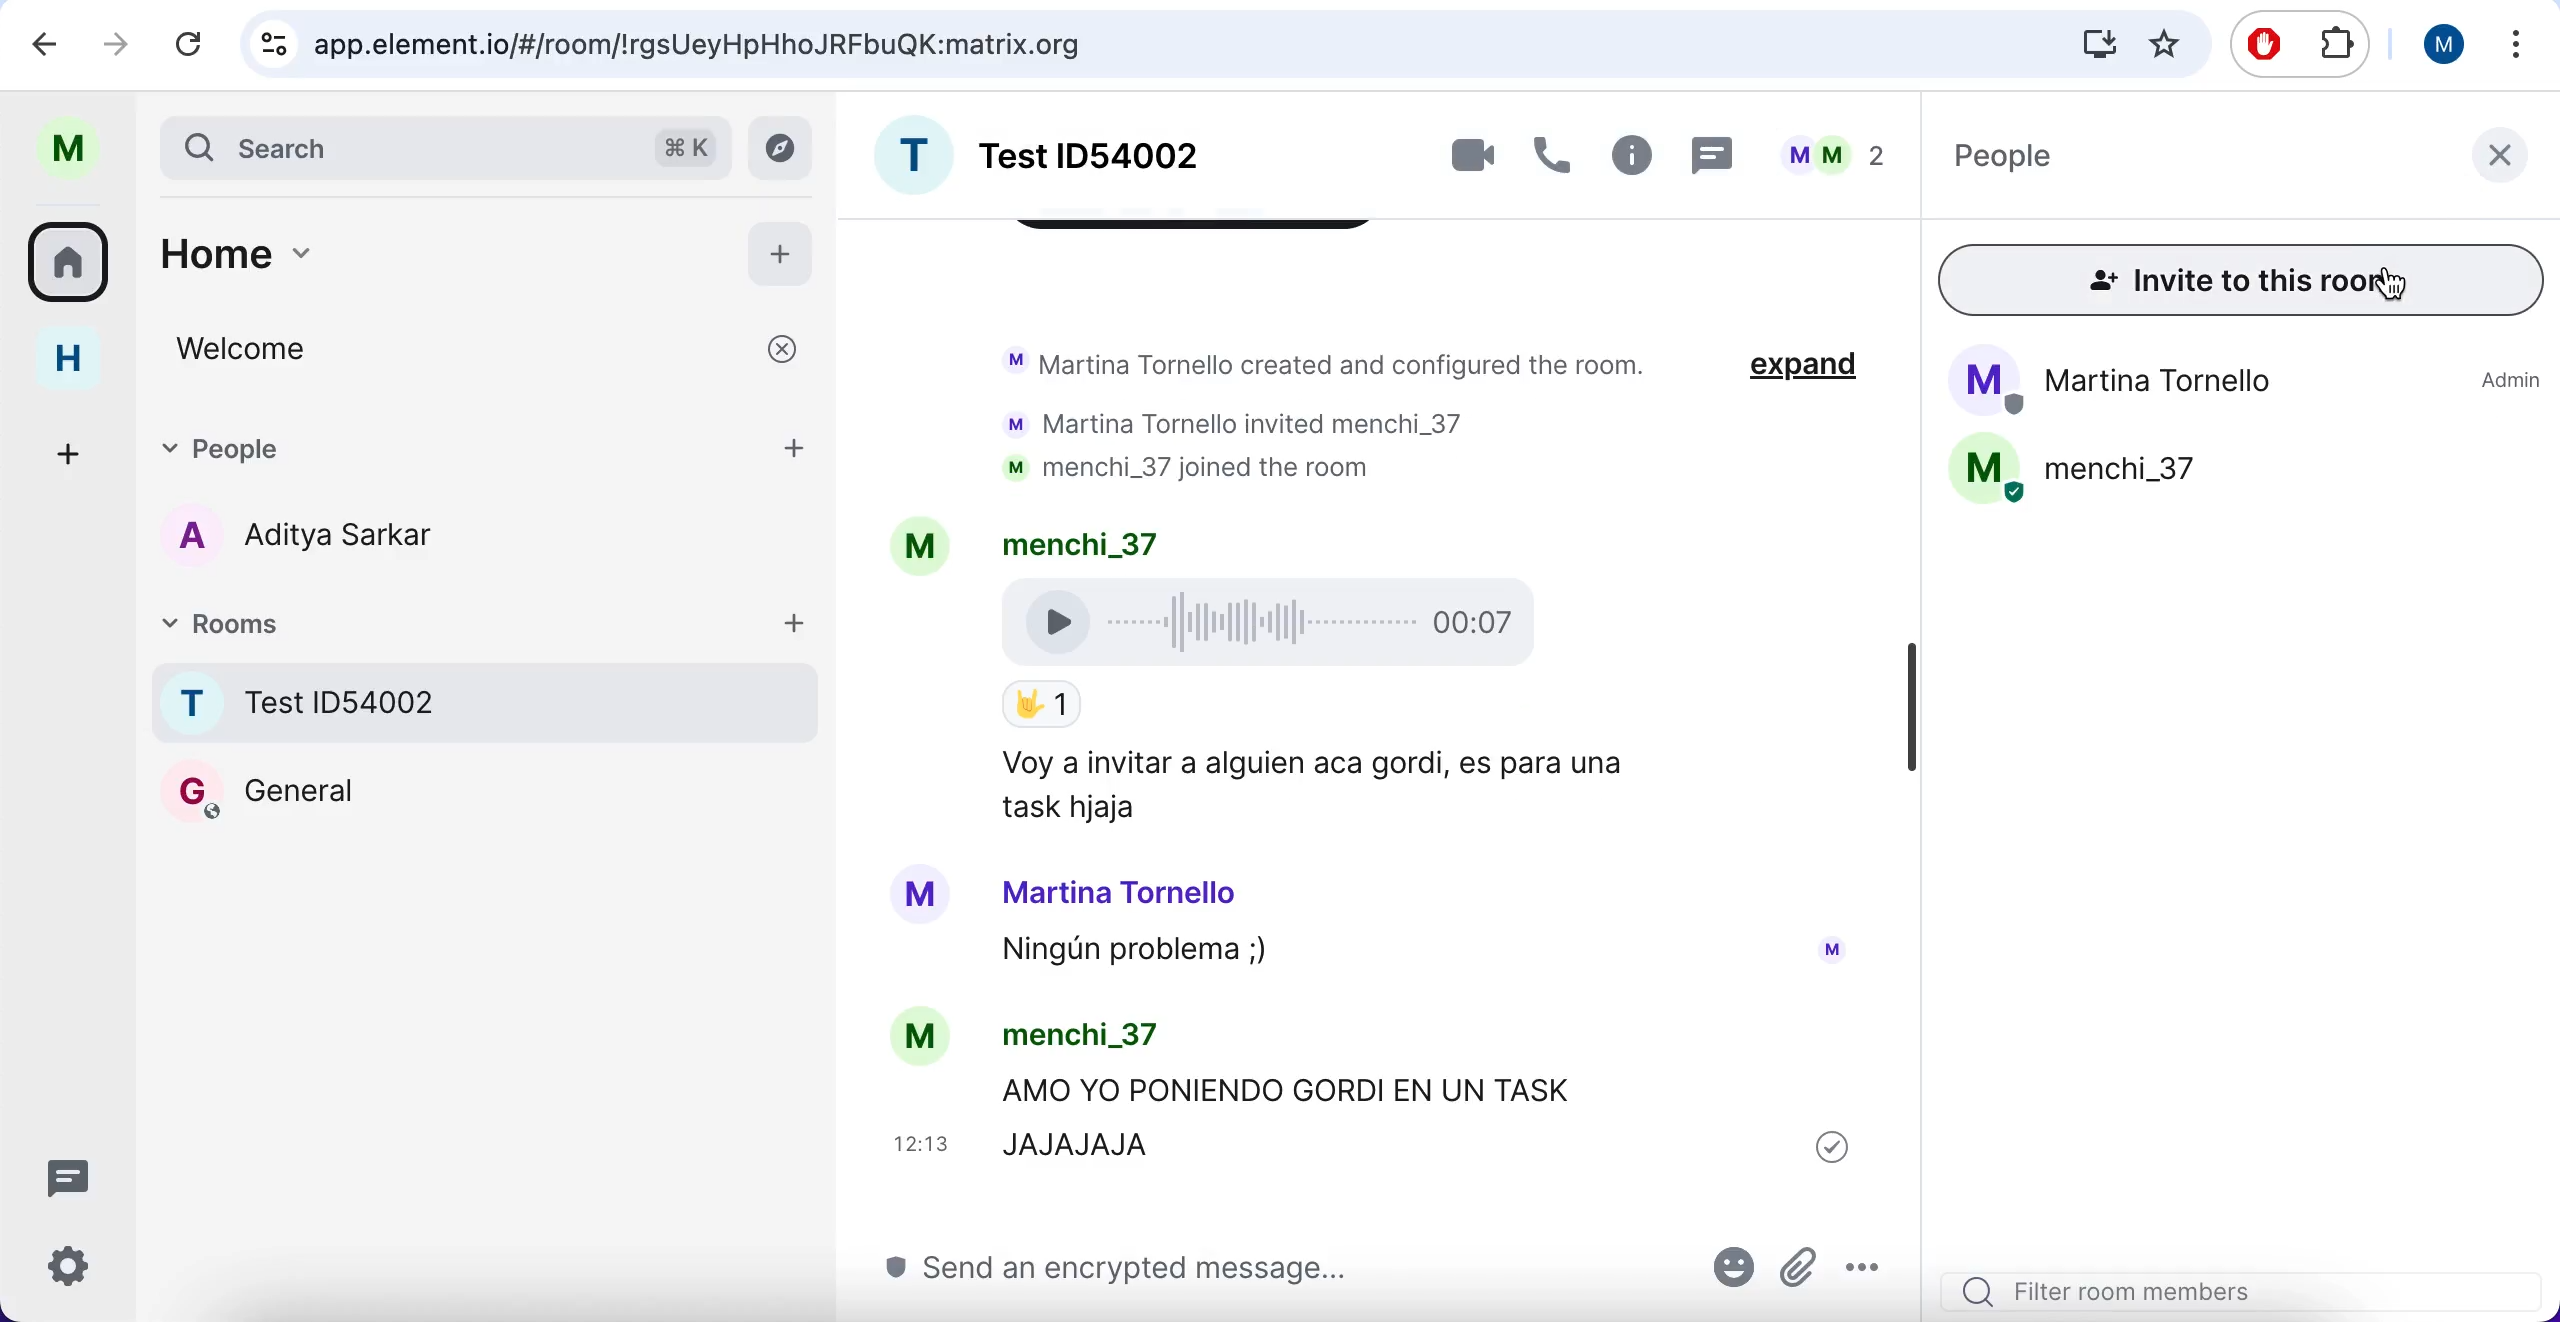 This screenshot has height=1322, width=2560. Describe the element at coordinates (69, 360) in the screenshot. I see `home` at that location.